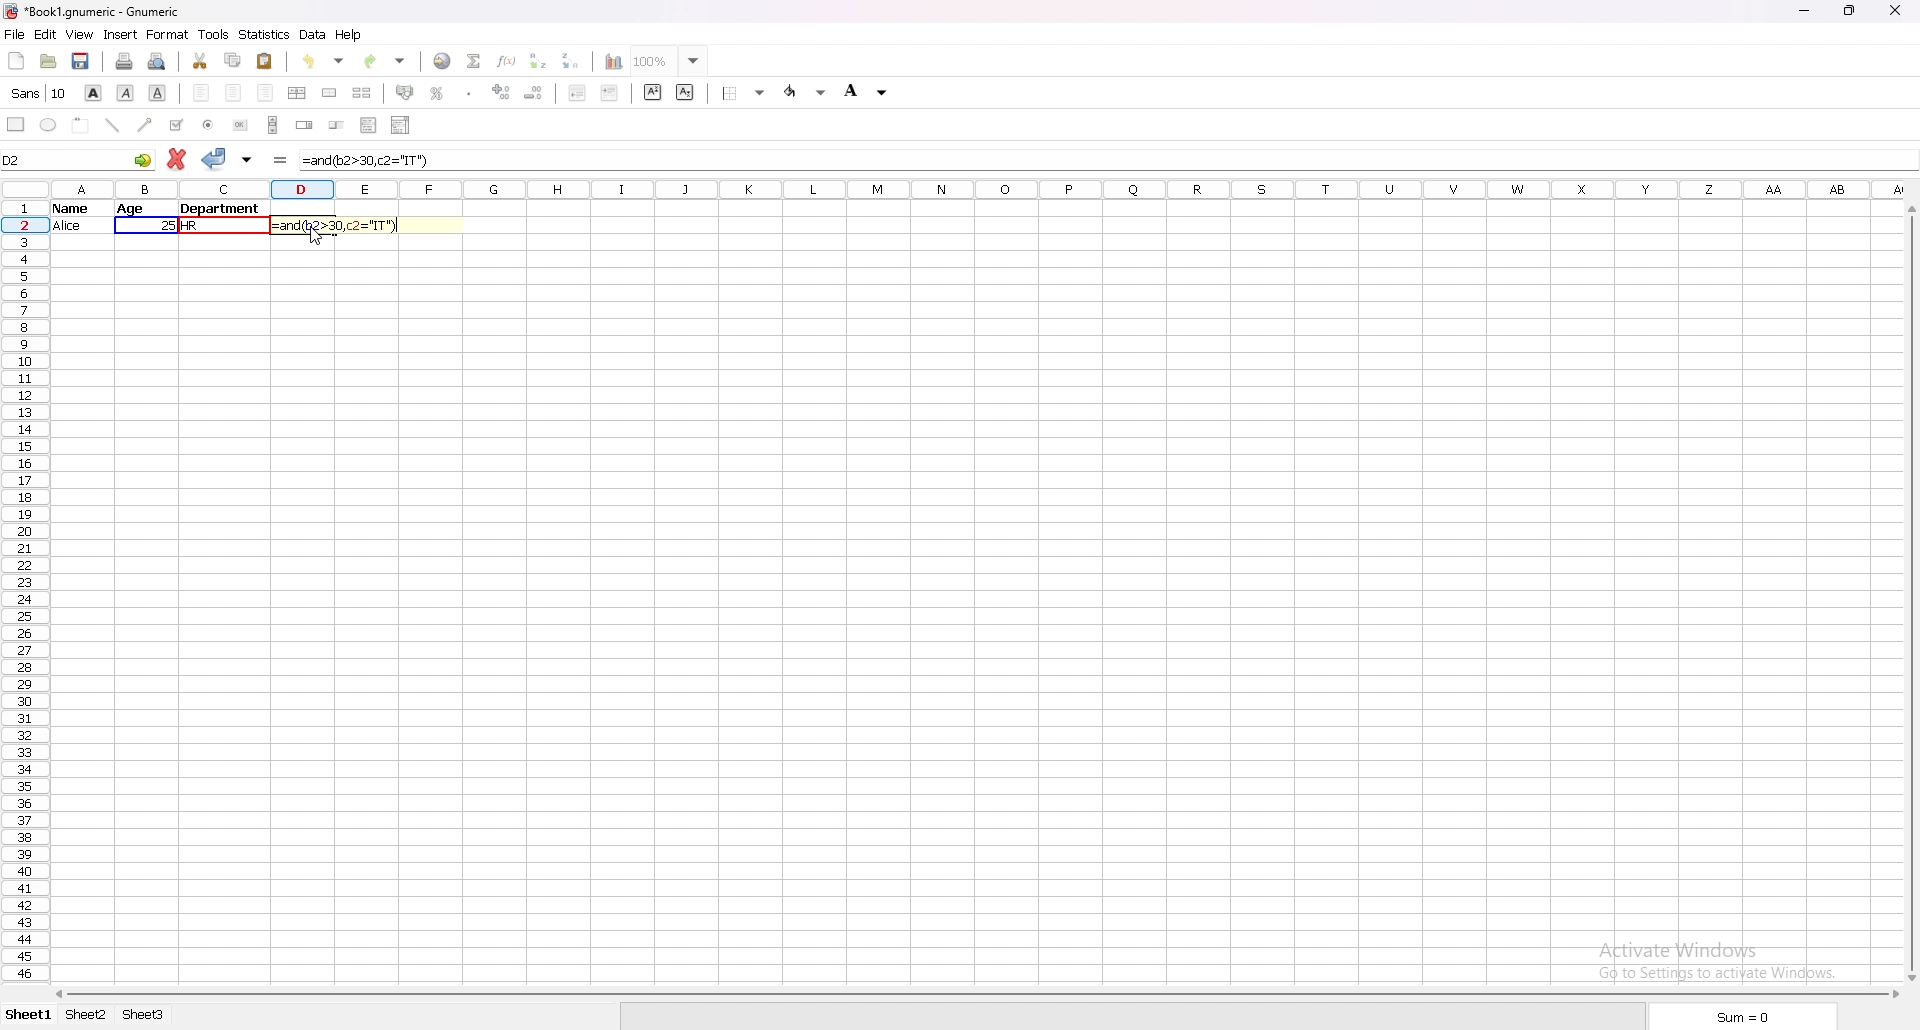  What do you see at coordinates (745, 93) in the screenshot?
I see `border` at bounding box center [745, 93].